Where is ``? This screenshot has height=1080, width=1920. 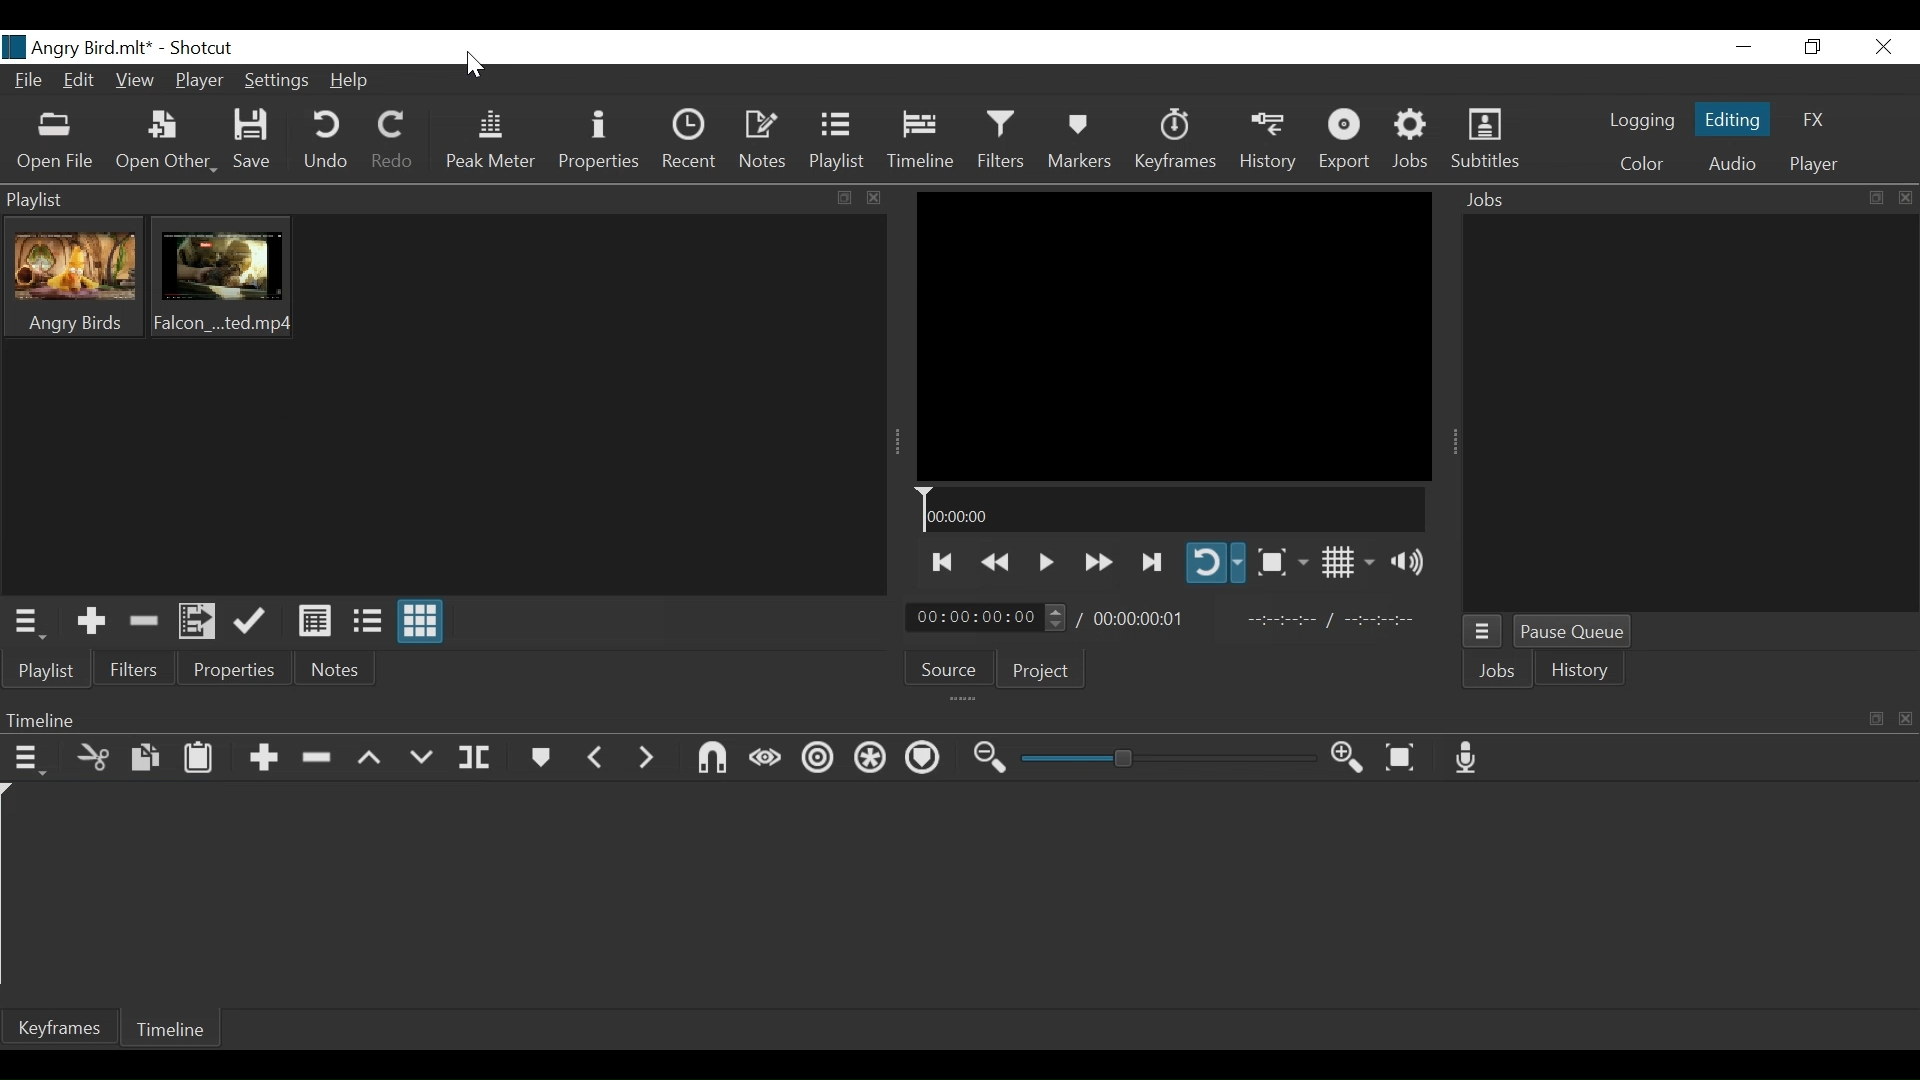
 is located at coordinates (837, 142).